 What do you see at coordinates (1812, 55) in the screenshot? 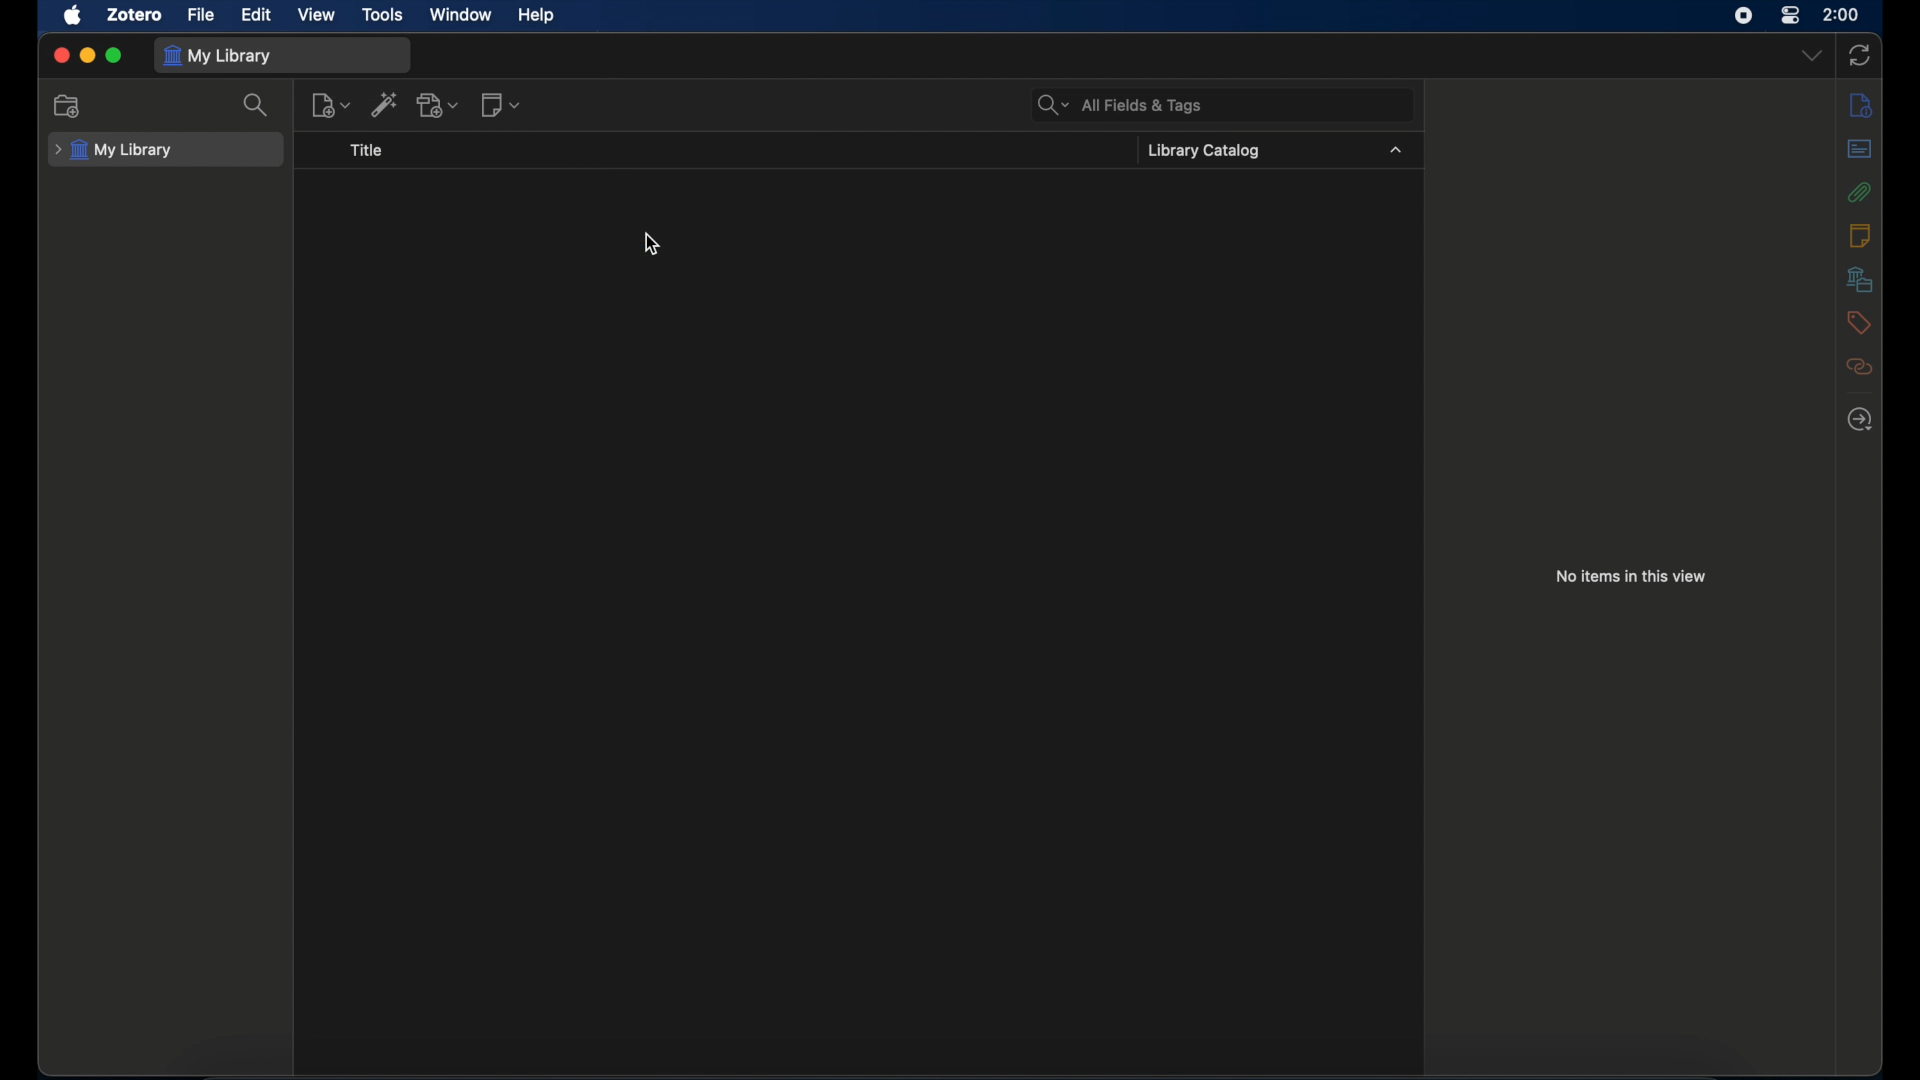
I see `dropdown` at bounding box center [1812, 55].